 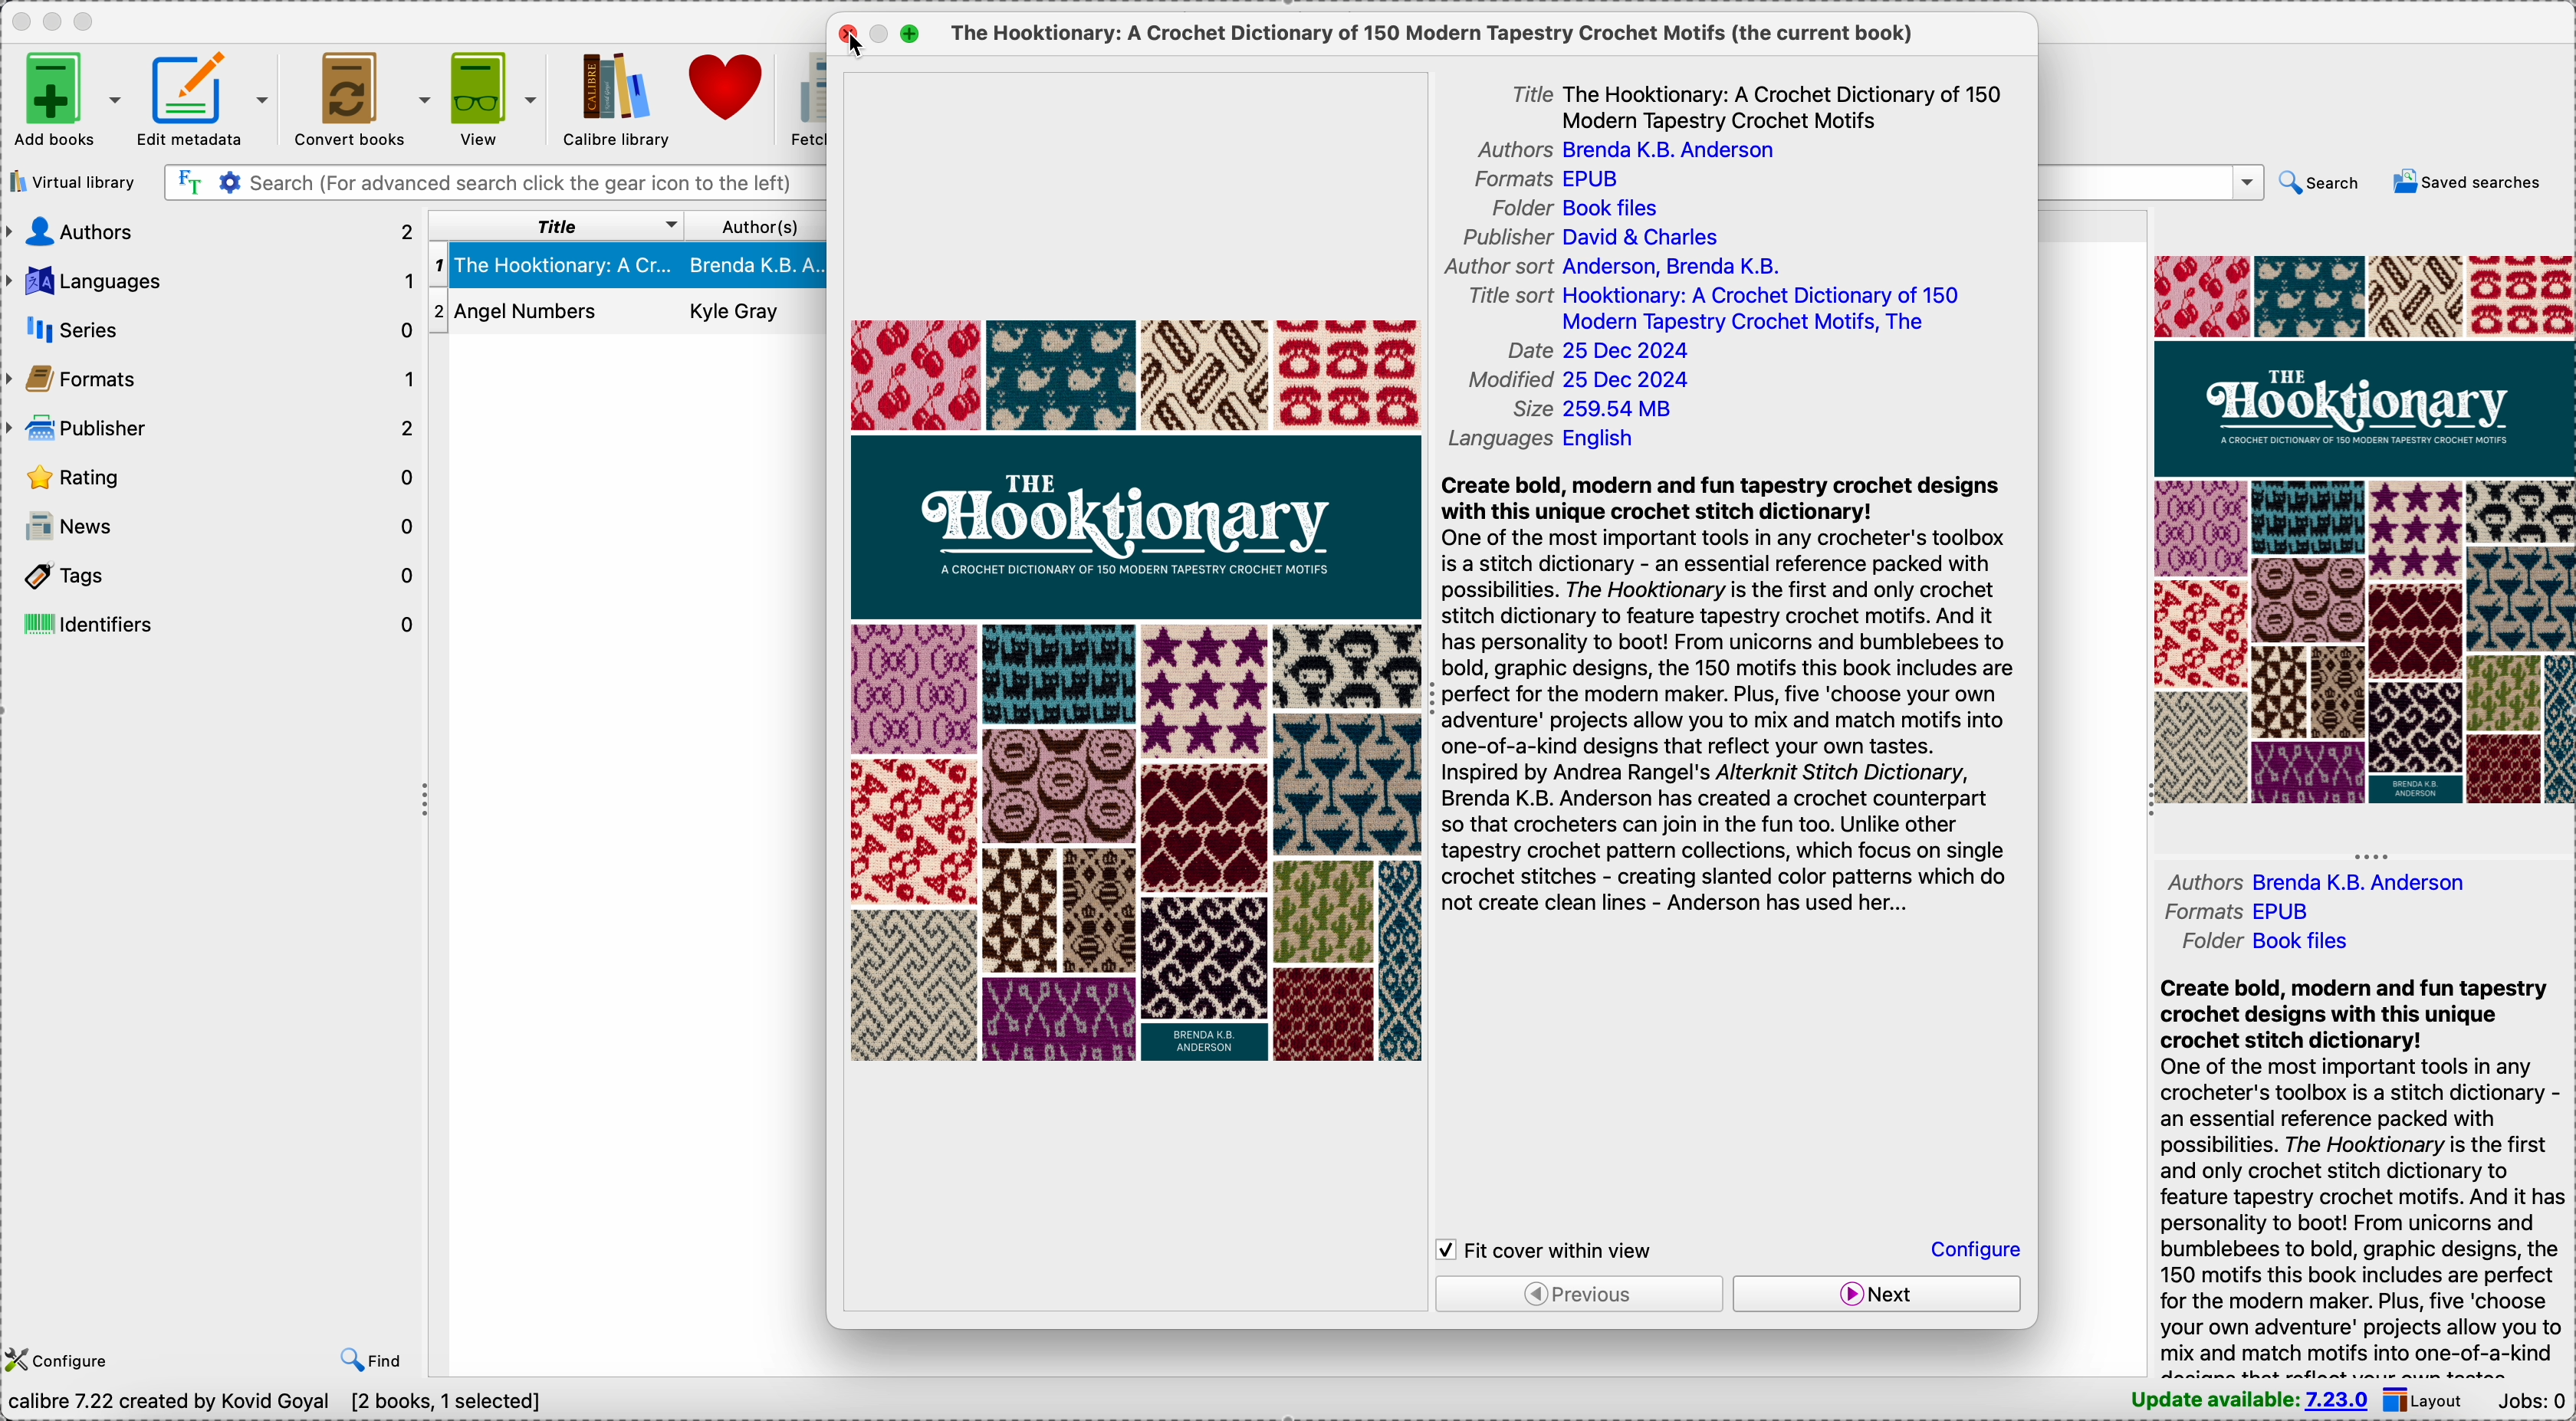 What do you see at coordinates (493, 183) in the screenshot?
I see `search bar` at bounding box center [493, 183].